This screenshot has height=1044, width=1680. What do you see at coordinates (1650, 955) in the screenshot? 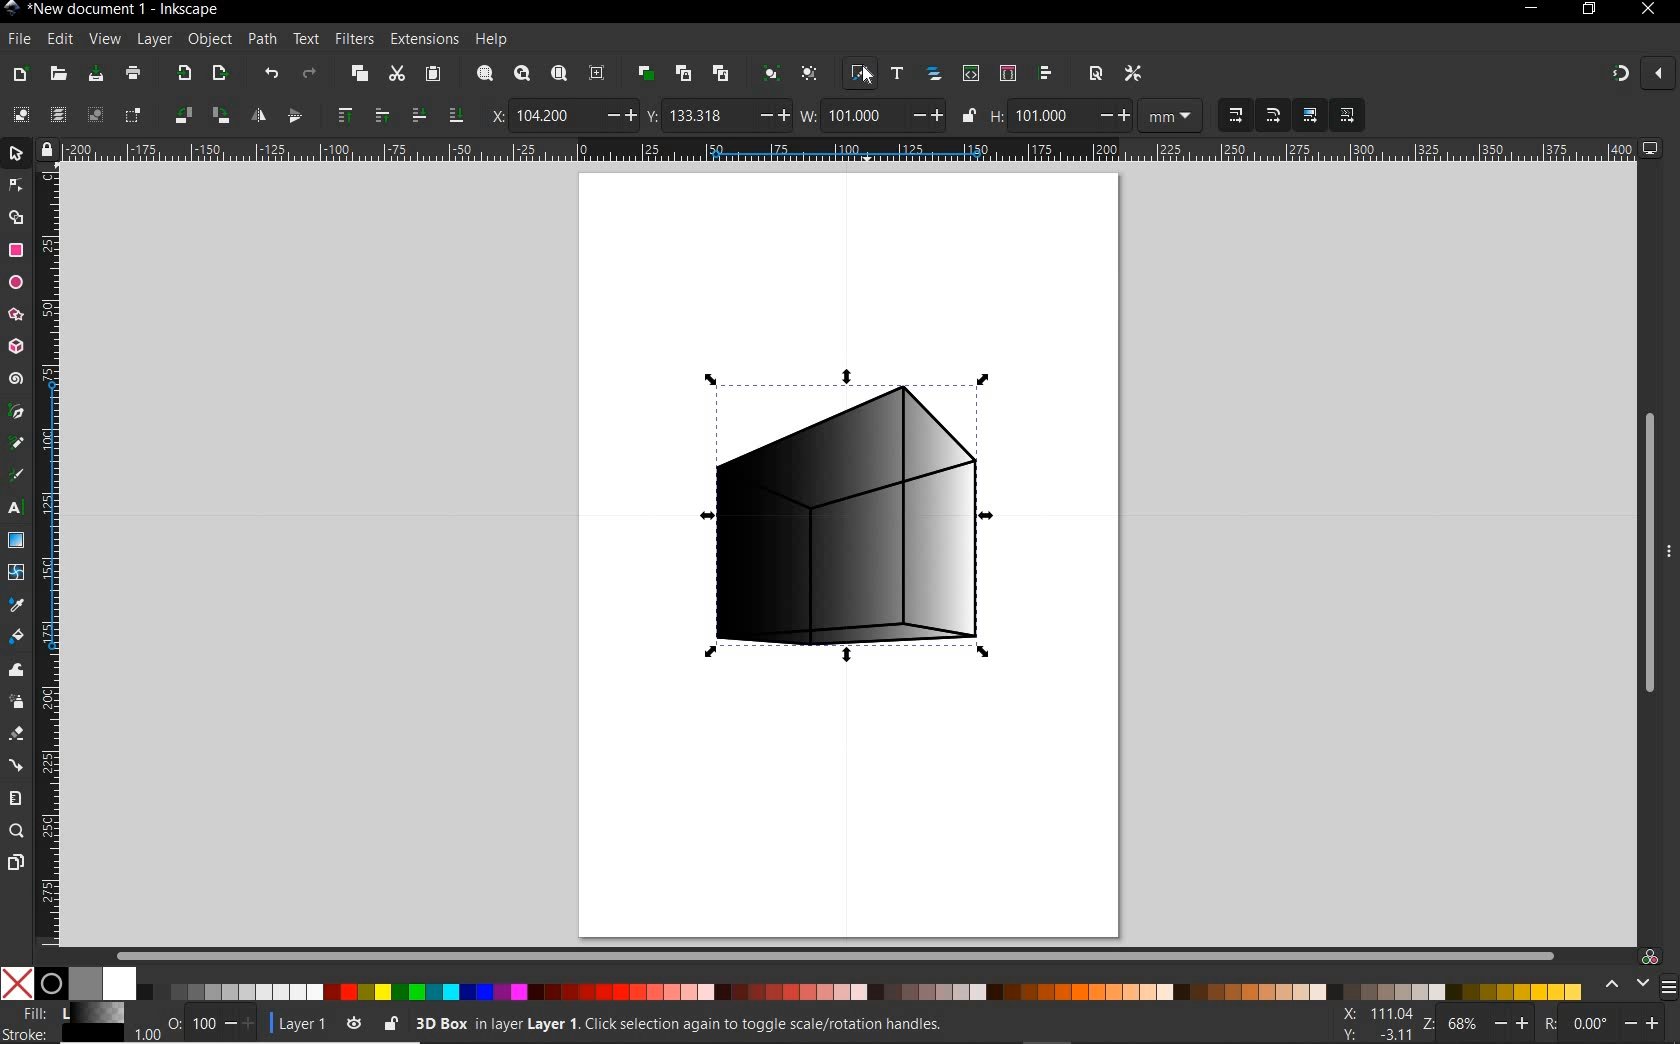
I see `COLOR MANAGED CODE` at bounding box center [1650, 955].